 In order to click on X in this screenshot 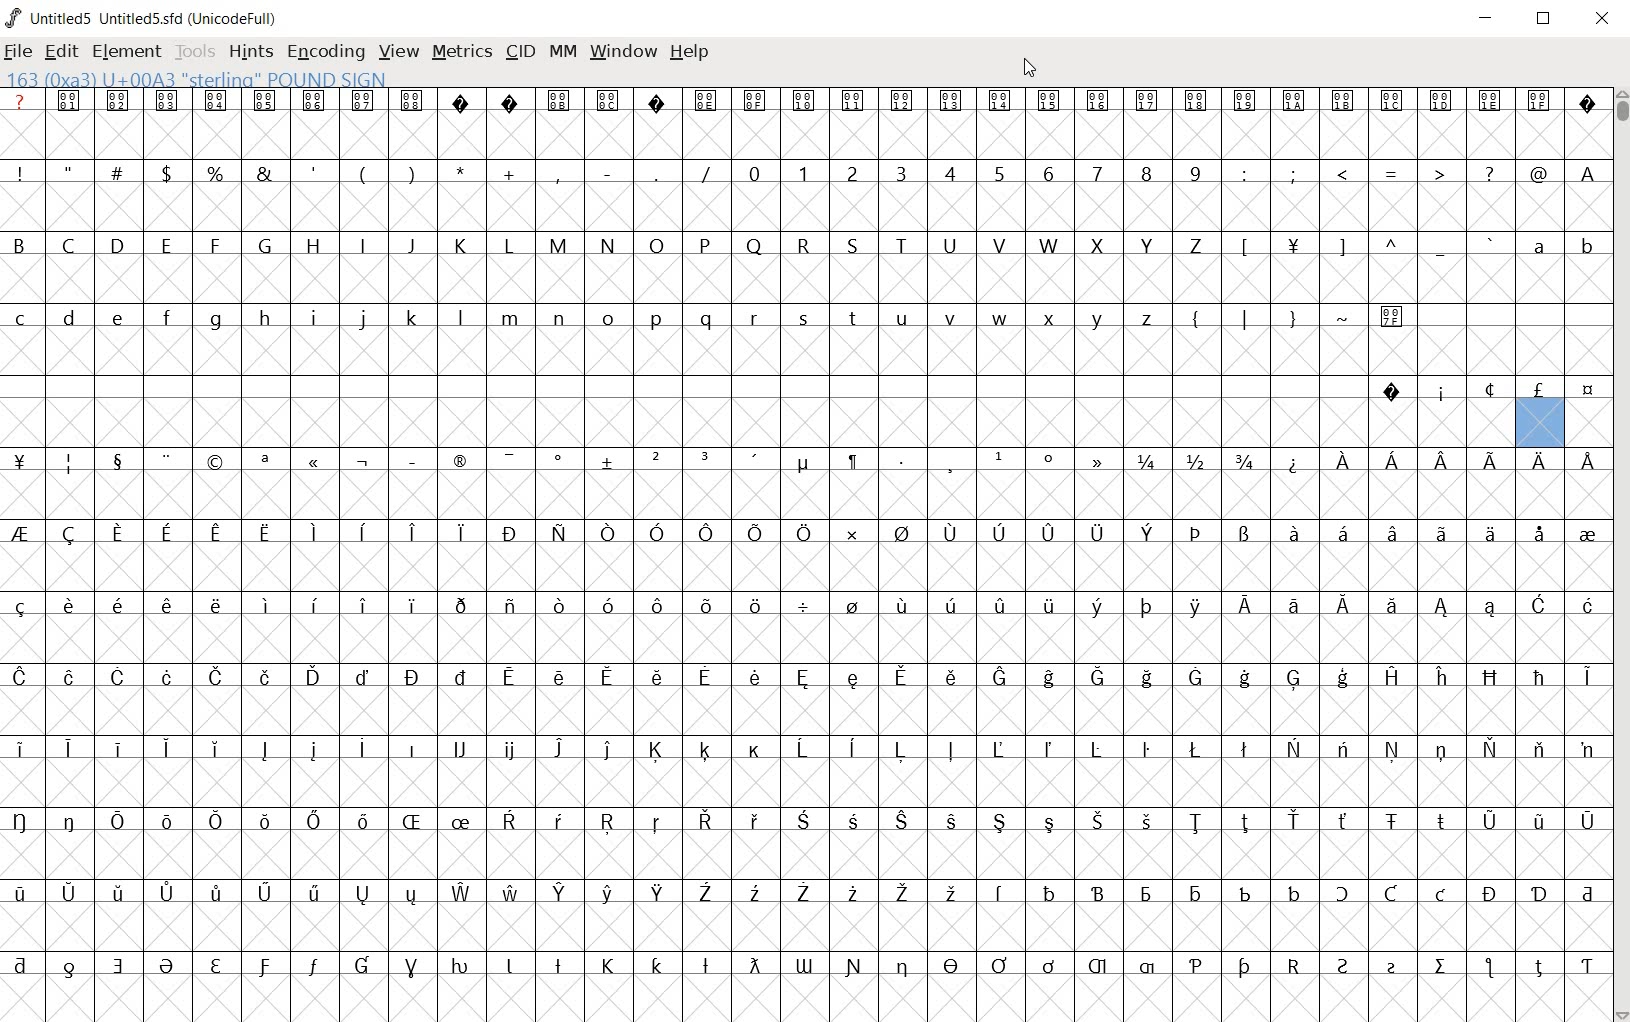, I will do `click(1098, 245)`.